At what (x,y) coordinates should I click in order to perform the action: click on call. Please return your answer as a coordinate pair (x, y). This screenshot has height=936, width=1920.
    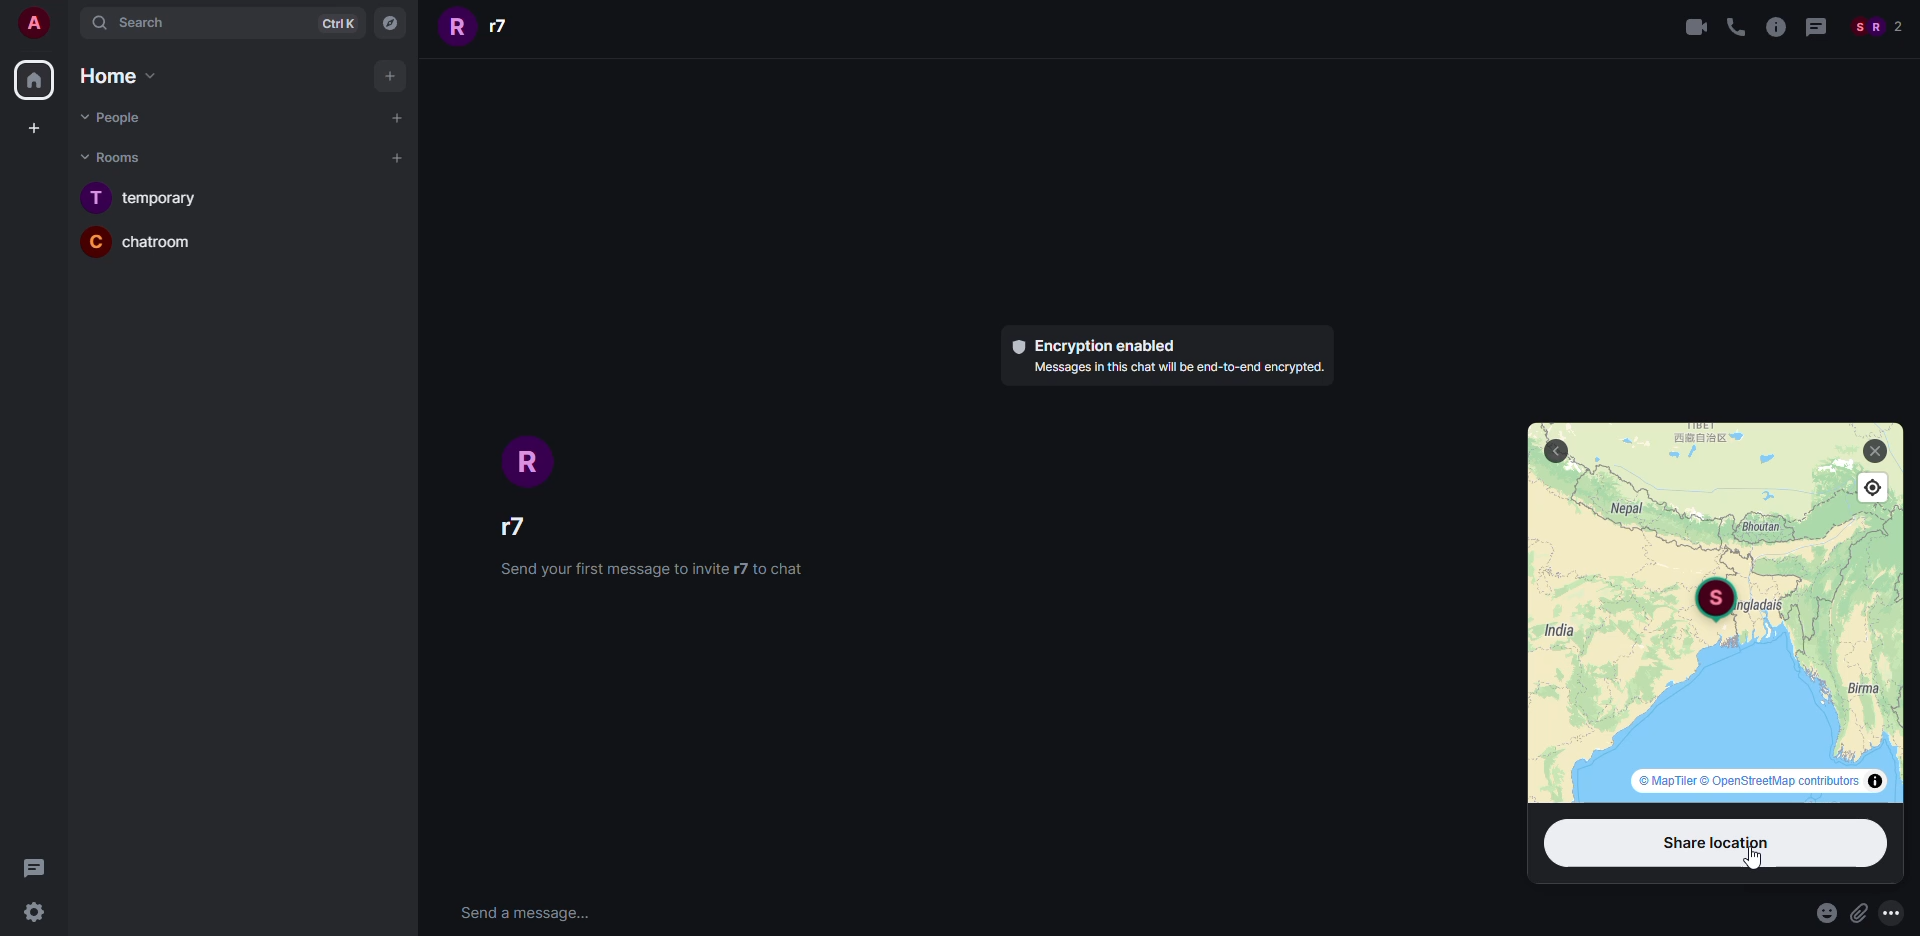
    Looking at the image, I should click on (1735, 28).